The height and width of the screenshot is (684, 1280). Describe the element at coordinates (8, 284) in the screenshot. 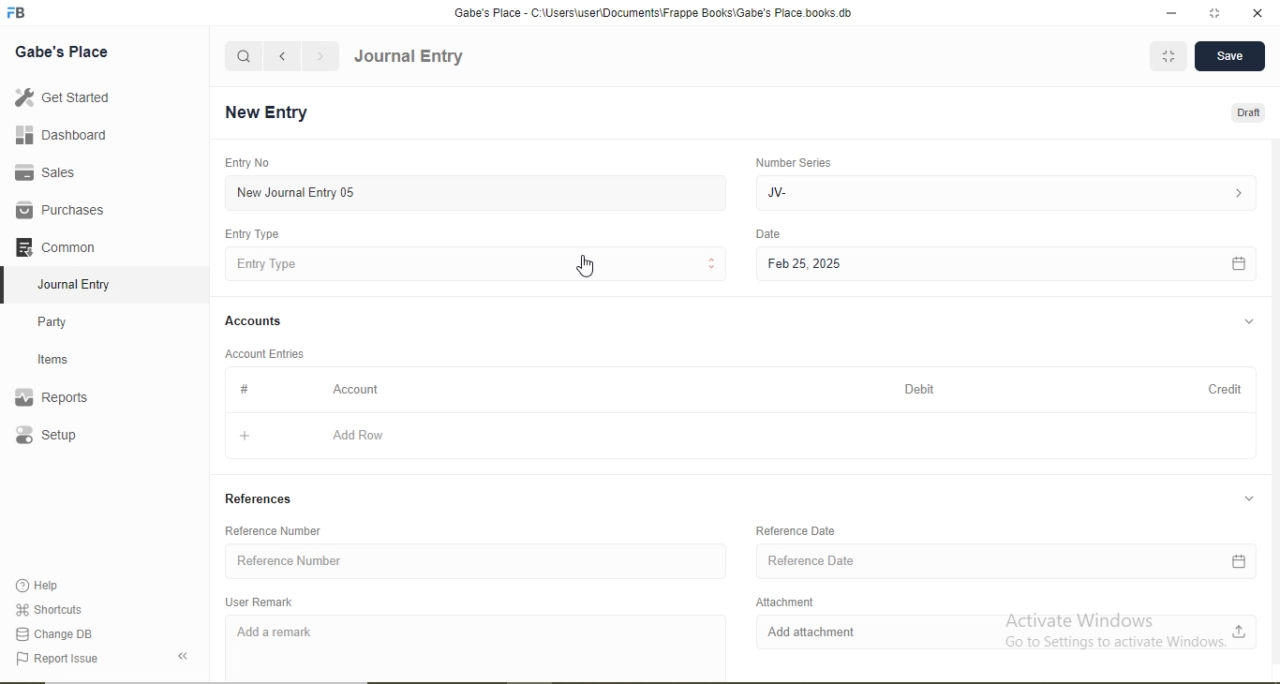

I see `selected` at that location.